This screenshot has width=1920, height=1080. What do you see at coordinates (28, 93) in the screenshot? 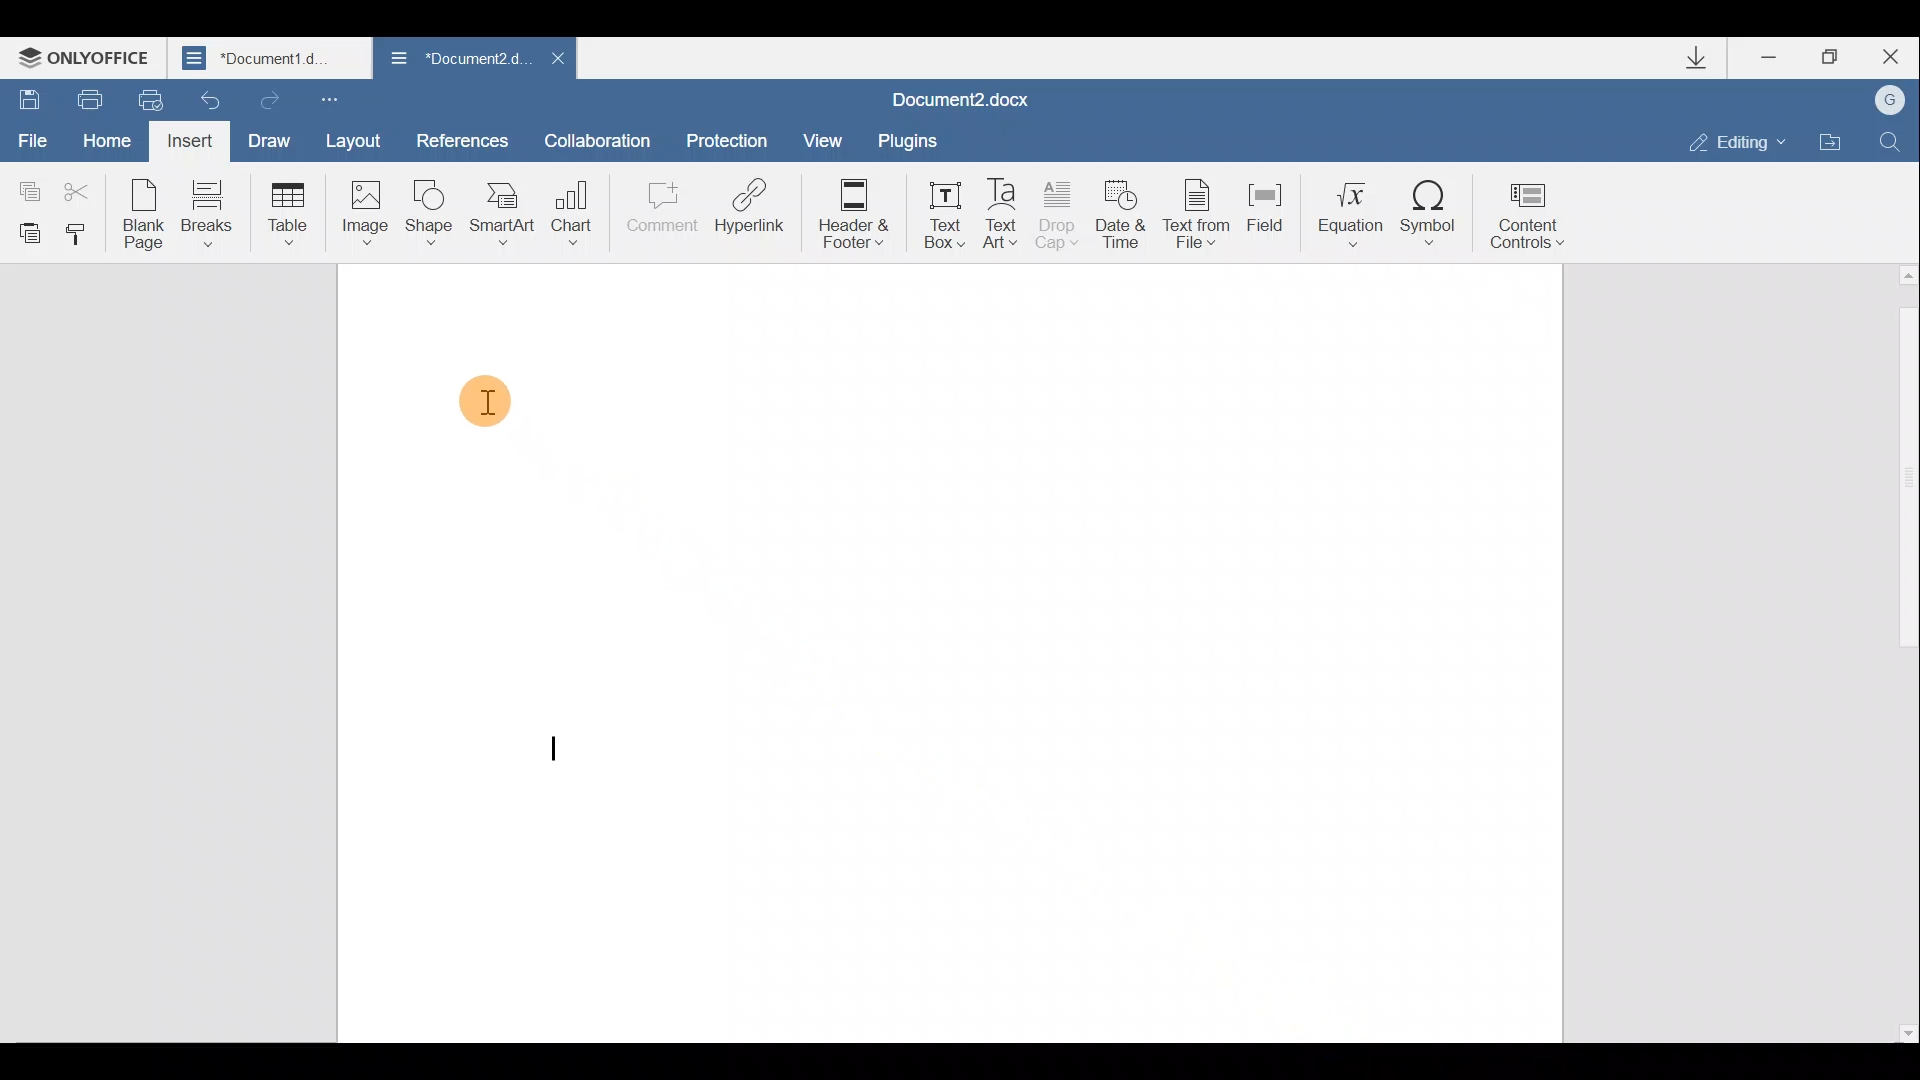
I see `Save` at bounding box center [28, 93].